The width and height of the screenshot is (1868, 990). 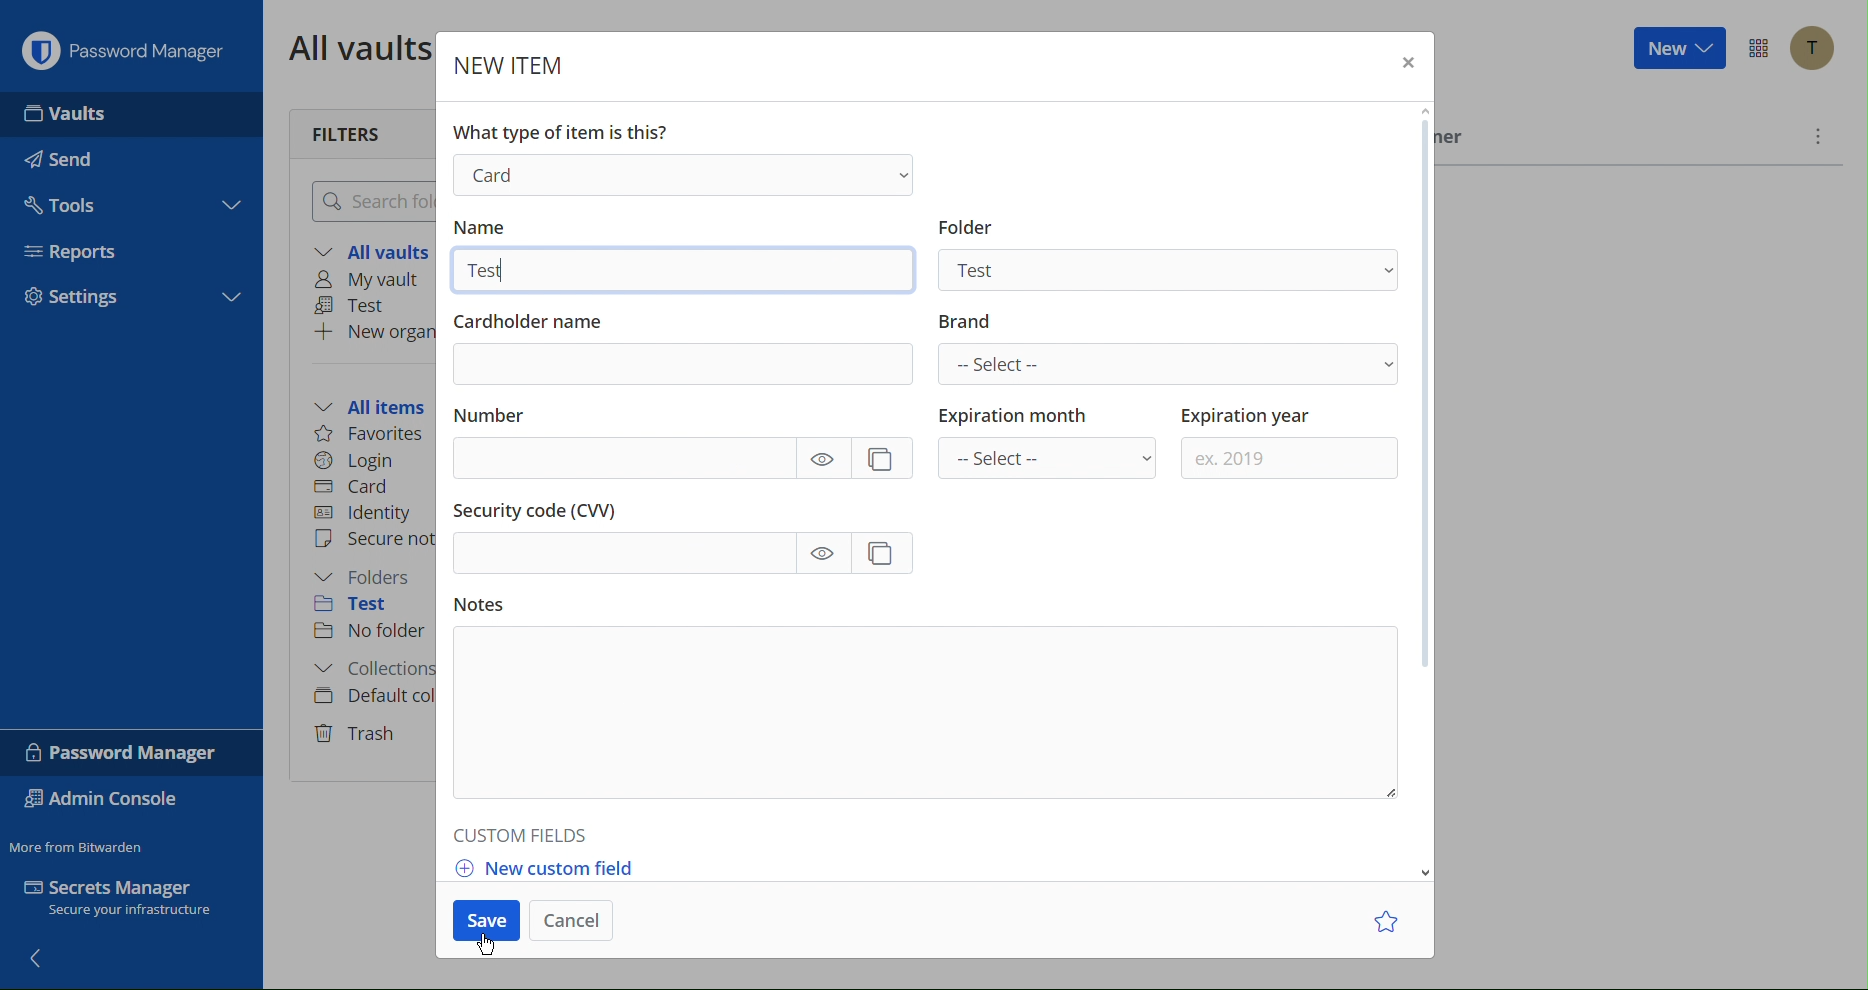 I want to click on Trash, so click(x=359, y=735).